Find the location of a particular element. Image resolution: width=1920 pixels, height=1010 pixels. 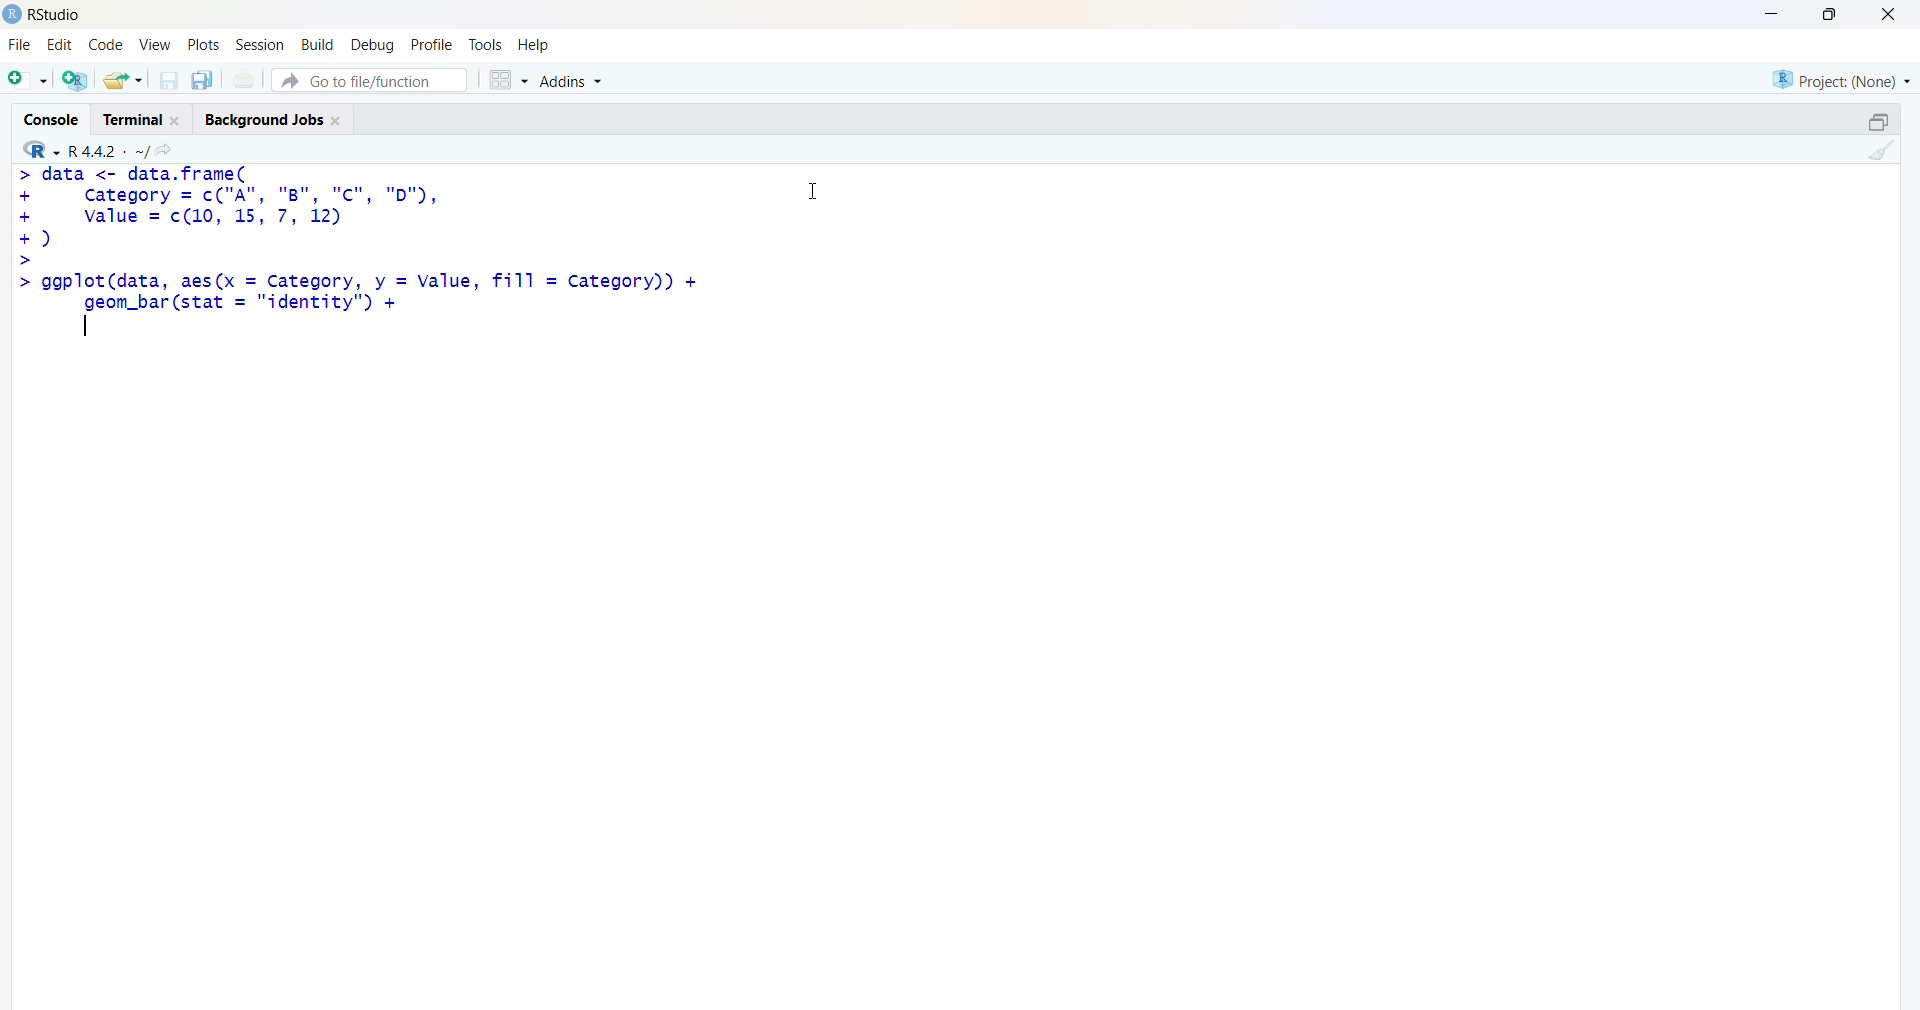

plots is located at coordinates (206, 45).